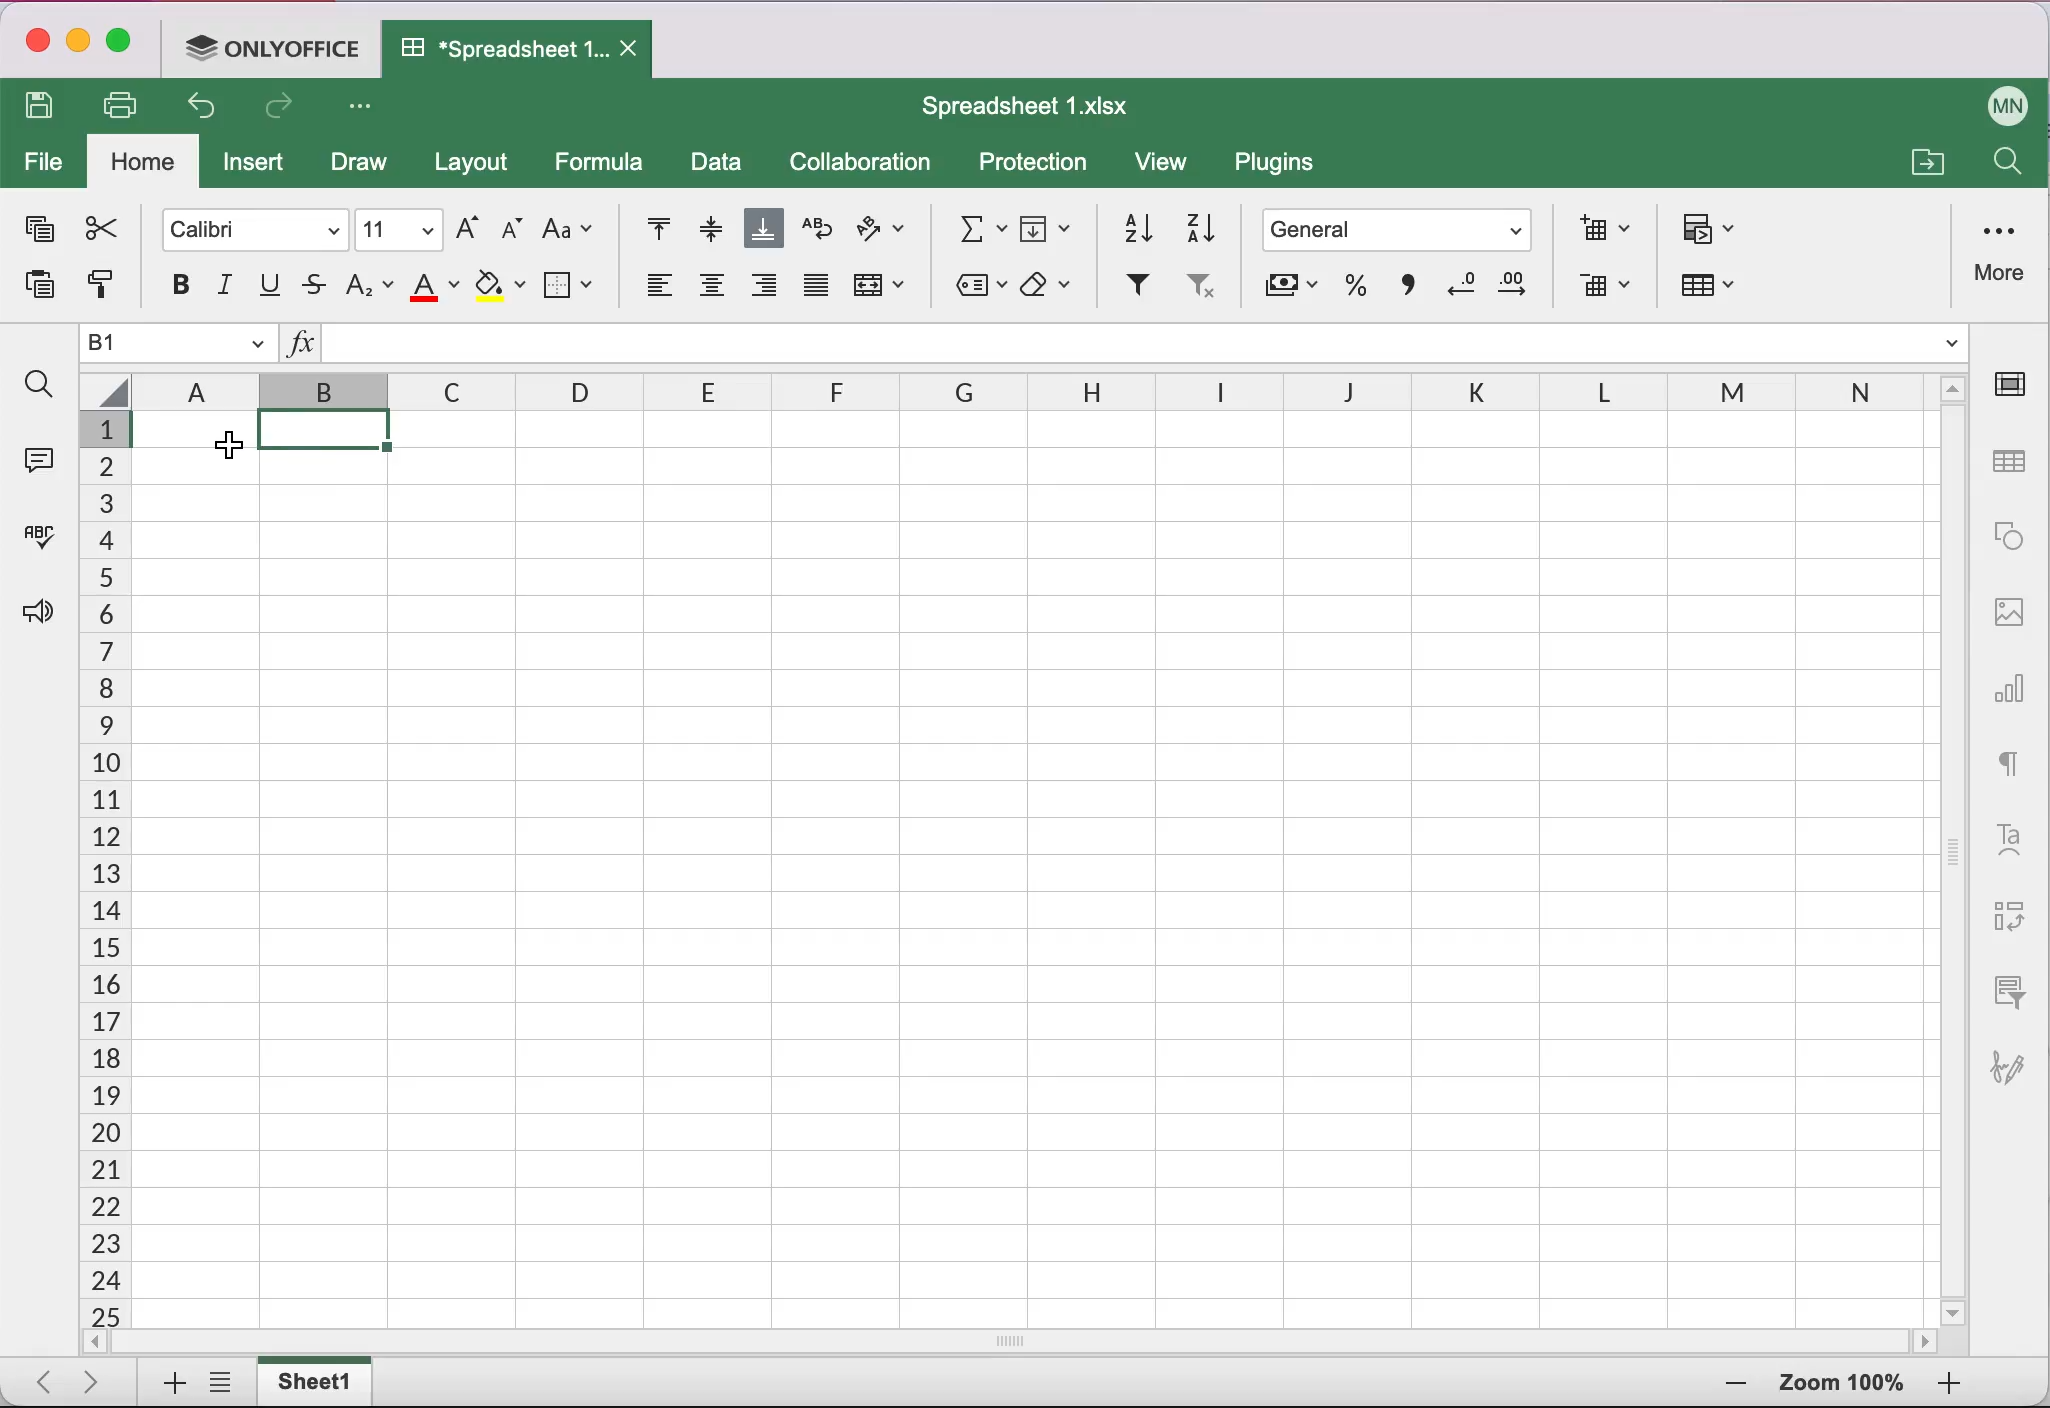  Describe the element at coordinates (1718, 290) in the screenshot. I see `format as table template` at that location.